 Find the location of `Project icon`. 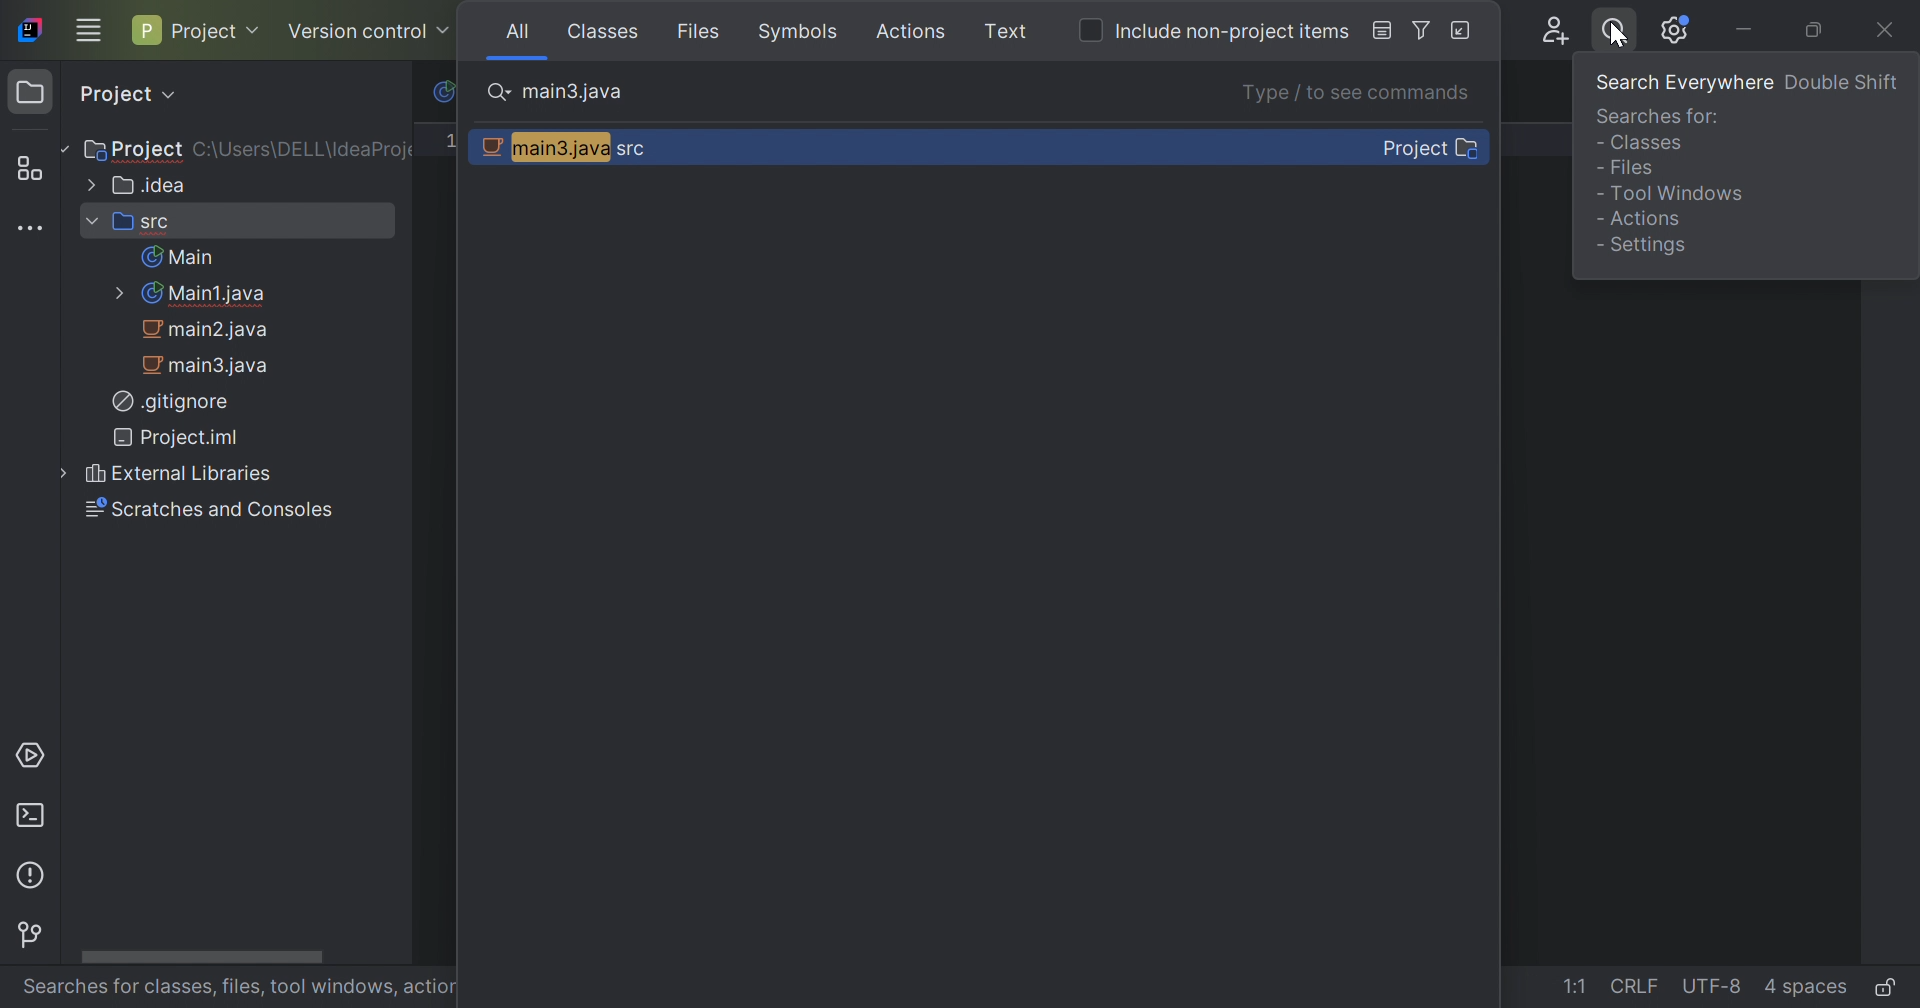

Project icon is located at coordinates (30, 96).